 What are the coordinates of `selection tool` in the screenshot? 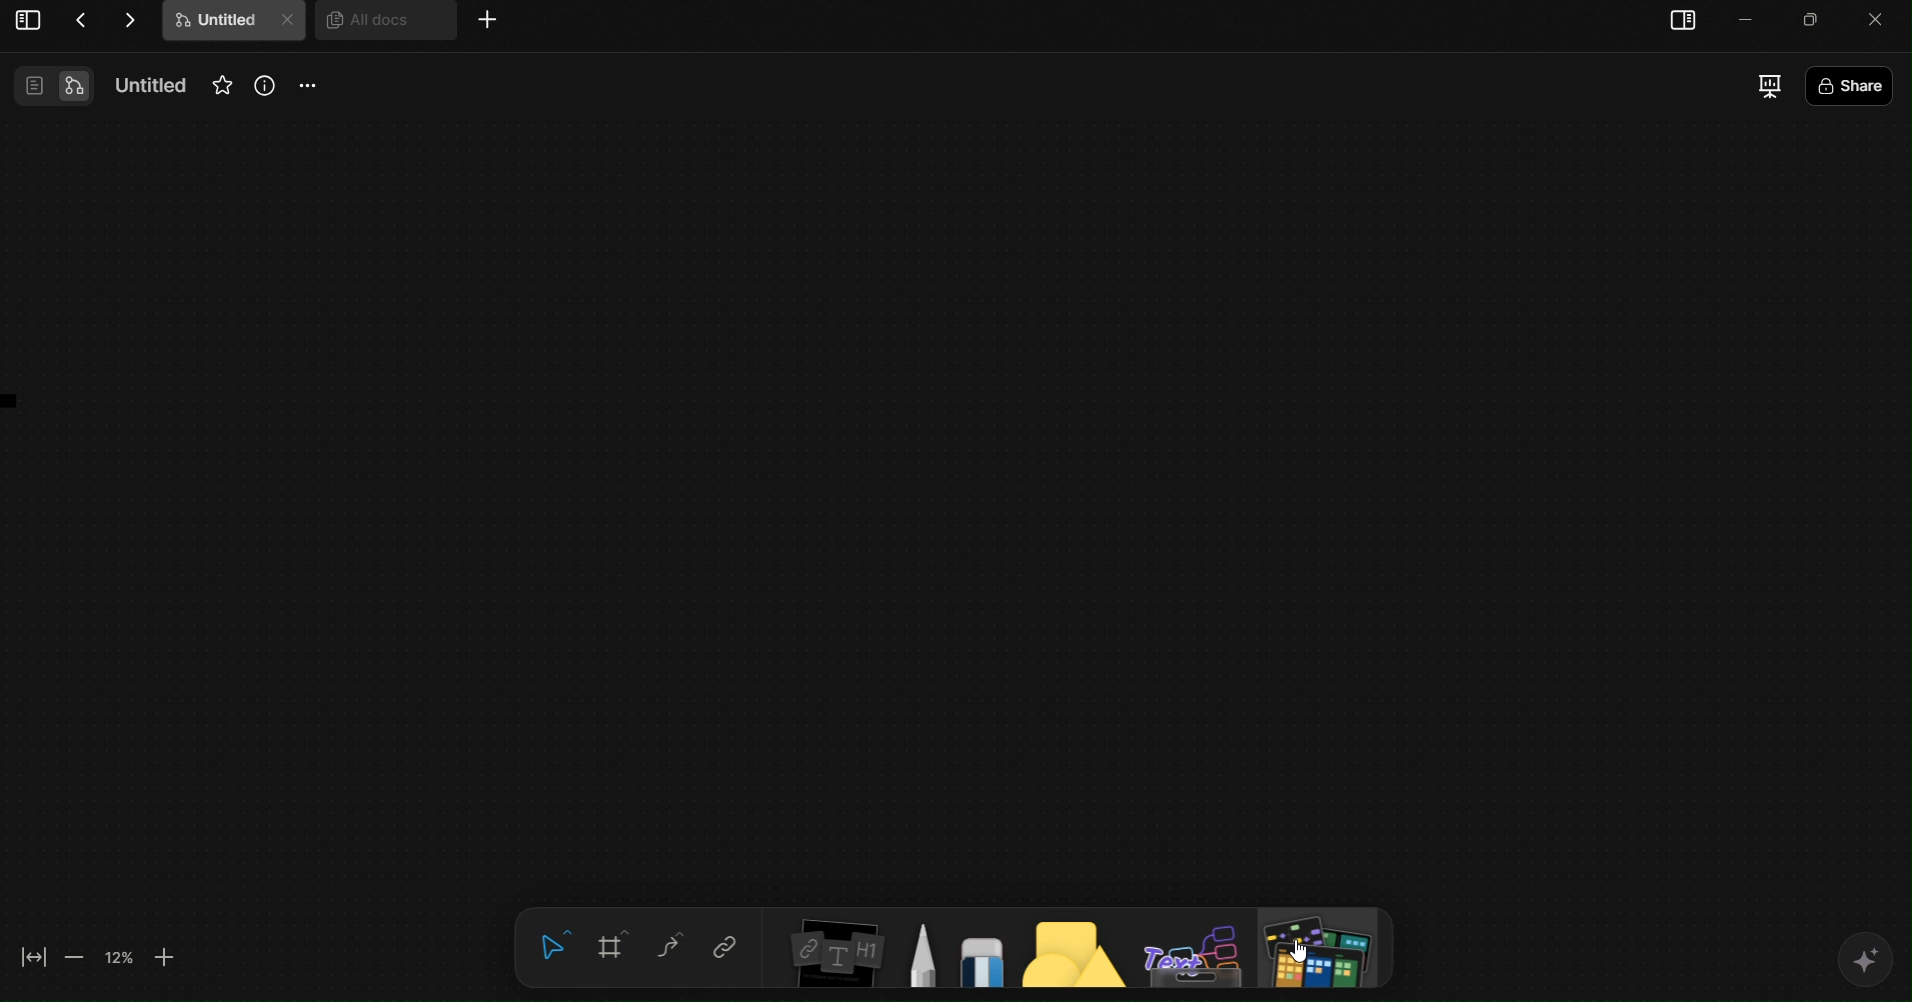 It's located at (552, 946).